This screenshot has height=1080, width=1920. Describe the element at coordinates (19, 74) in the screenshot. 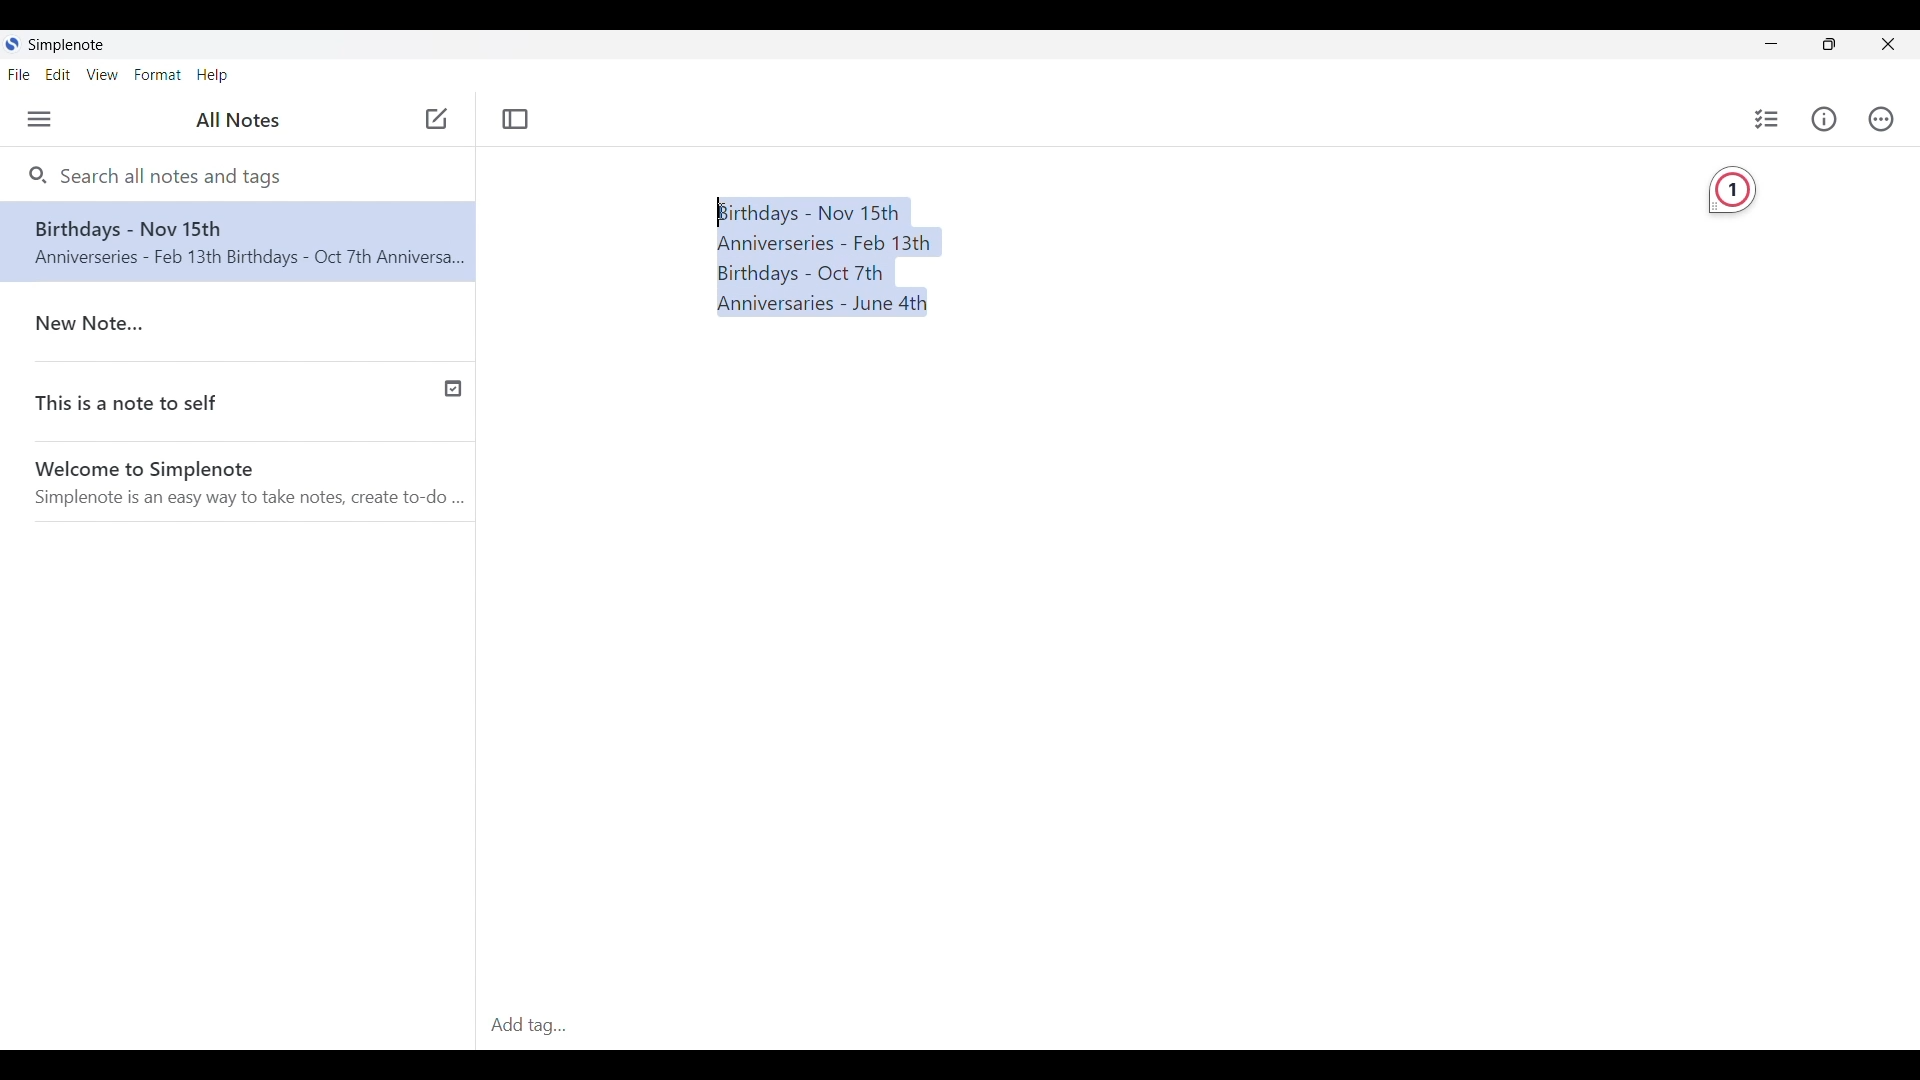

I see `File menu` at that location.